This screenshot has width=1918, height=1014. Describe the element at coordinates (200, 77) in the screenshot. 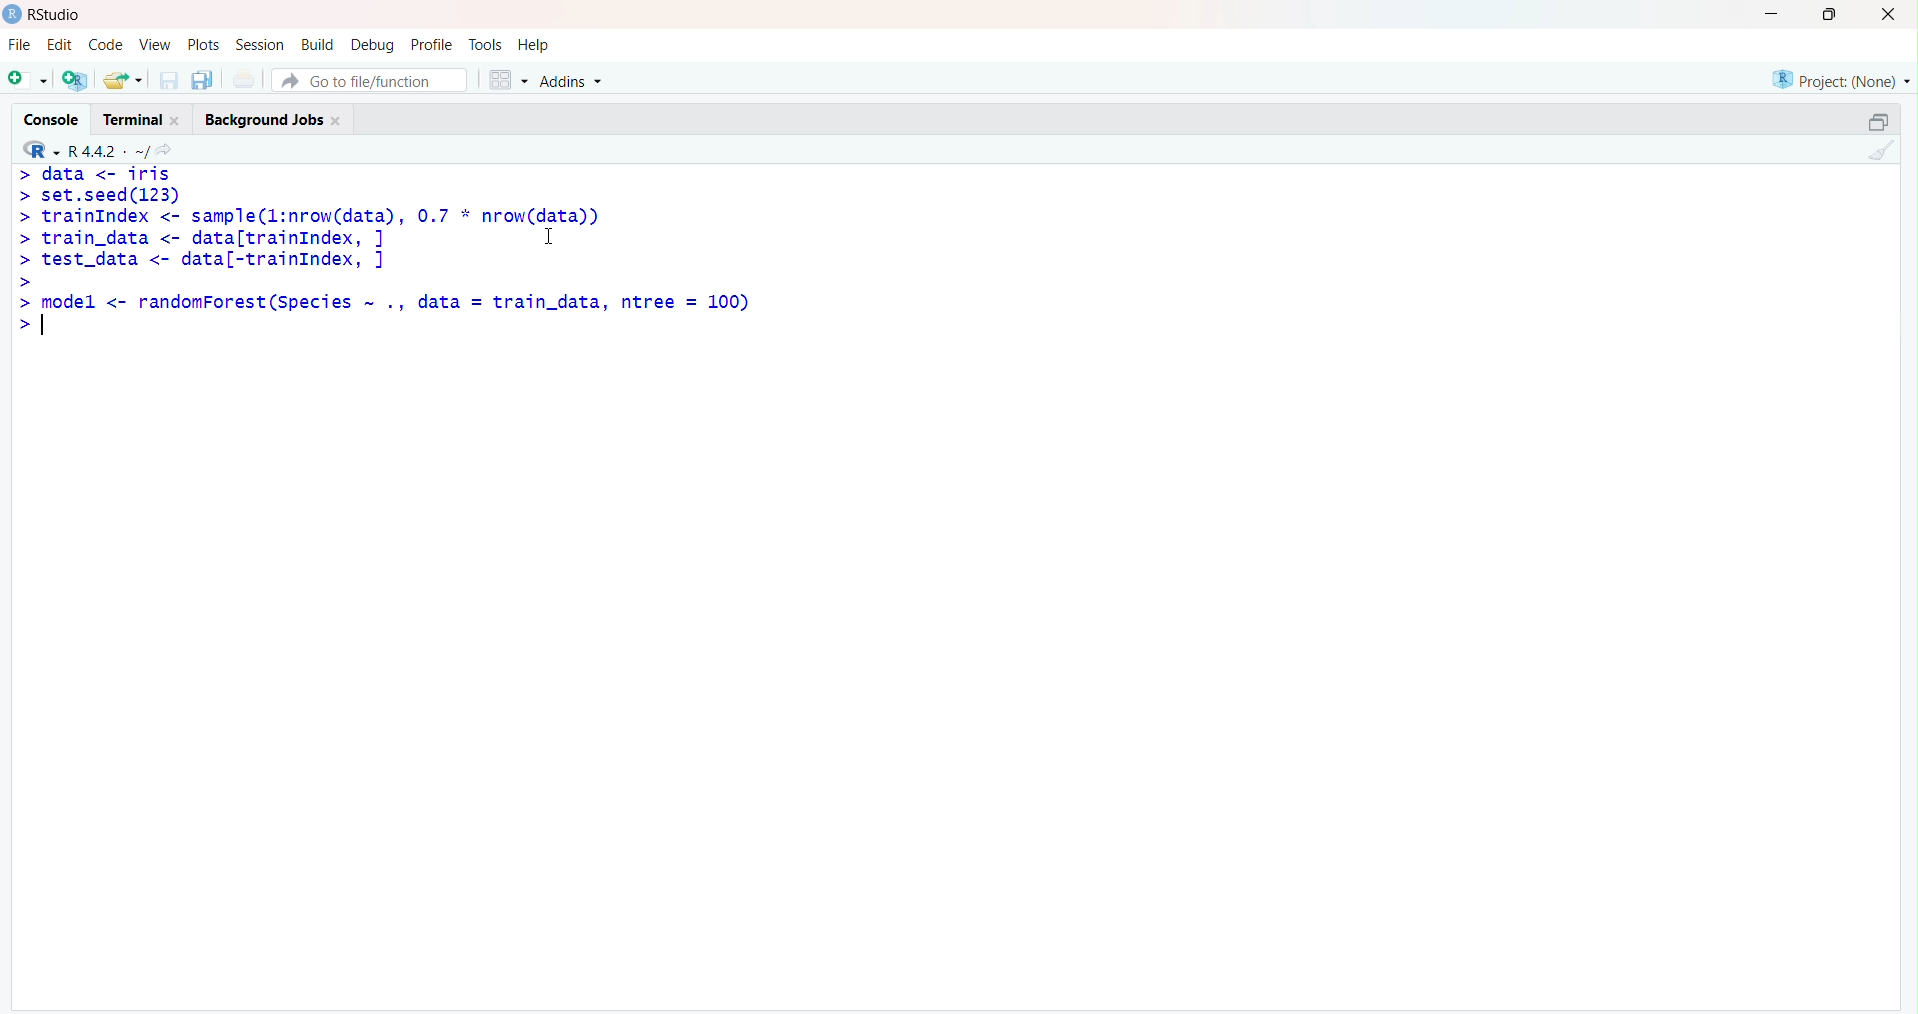

I see `Save all open documents (Ctrl + Alt + S)` at that location.